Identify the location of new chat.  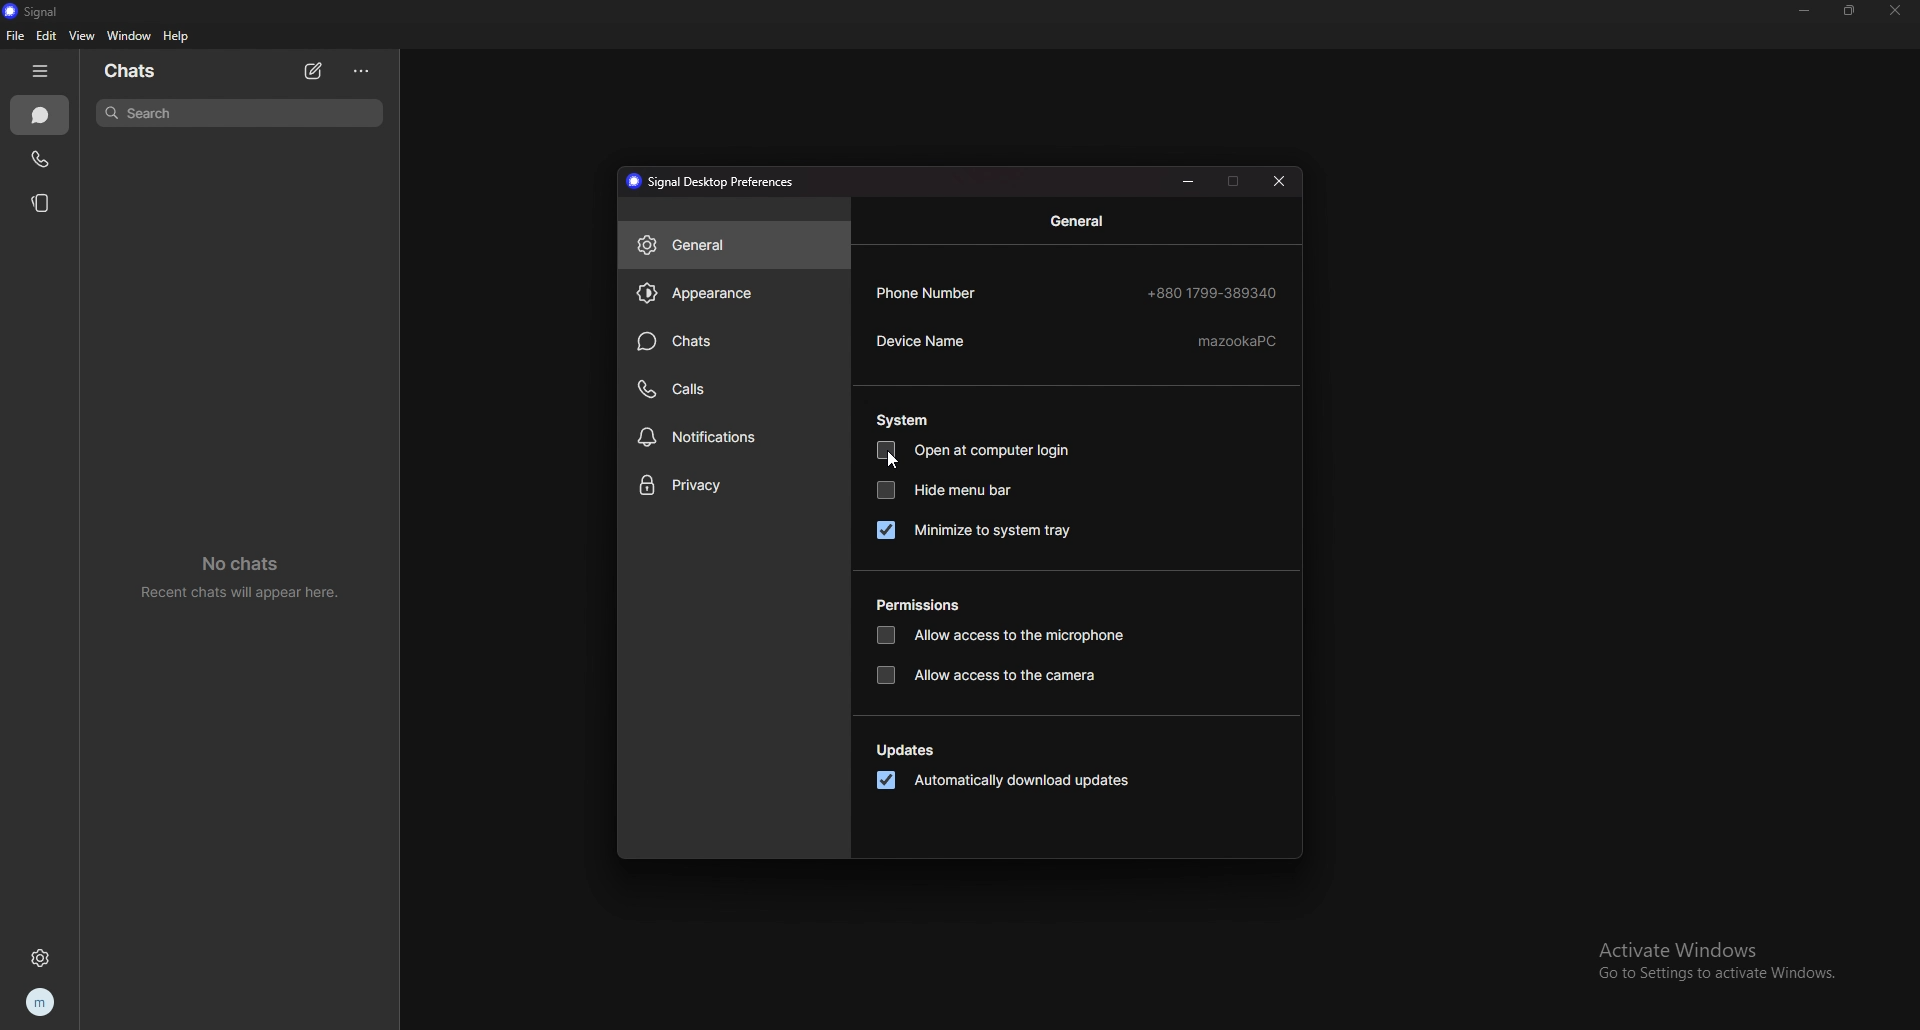
(313, 71).